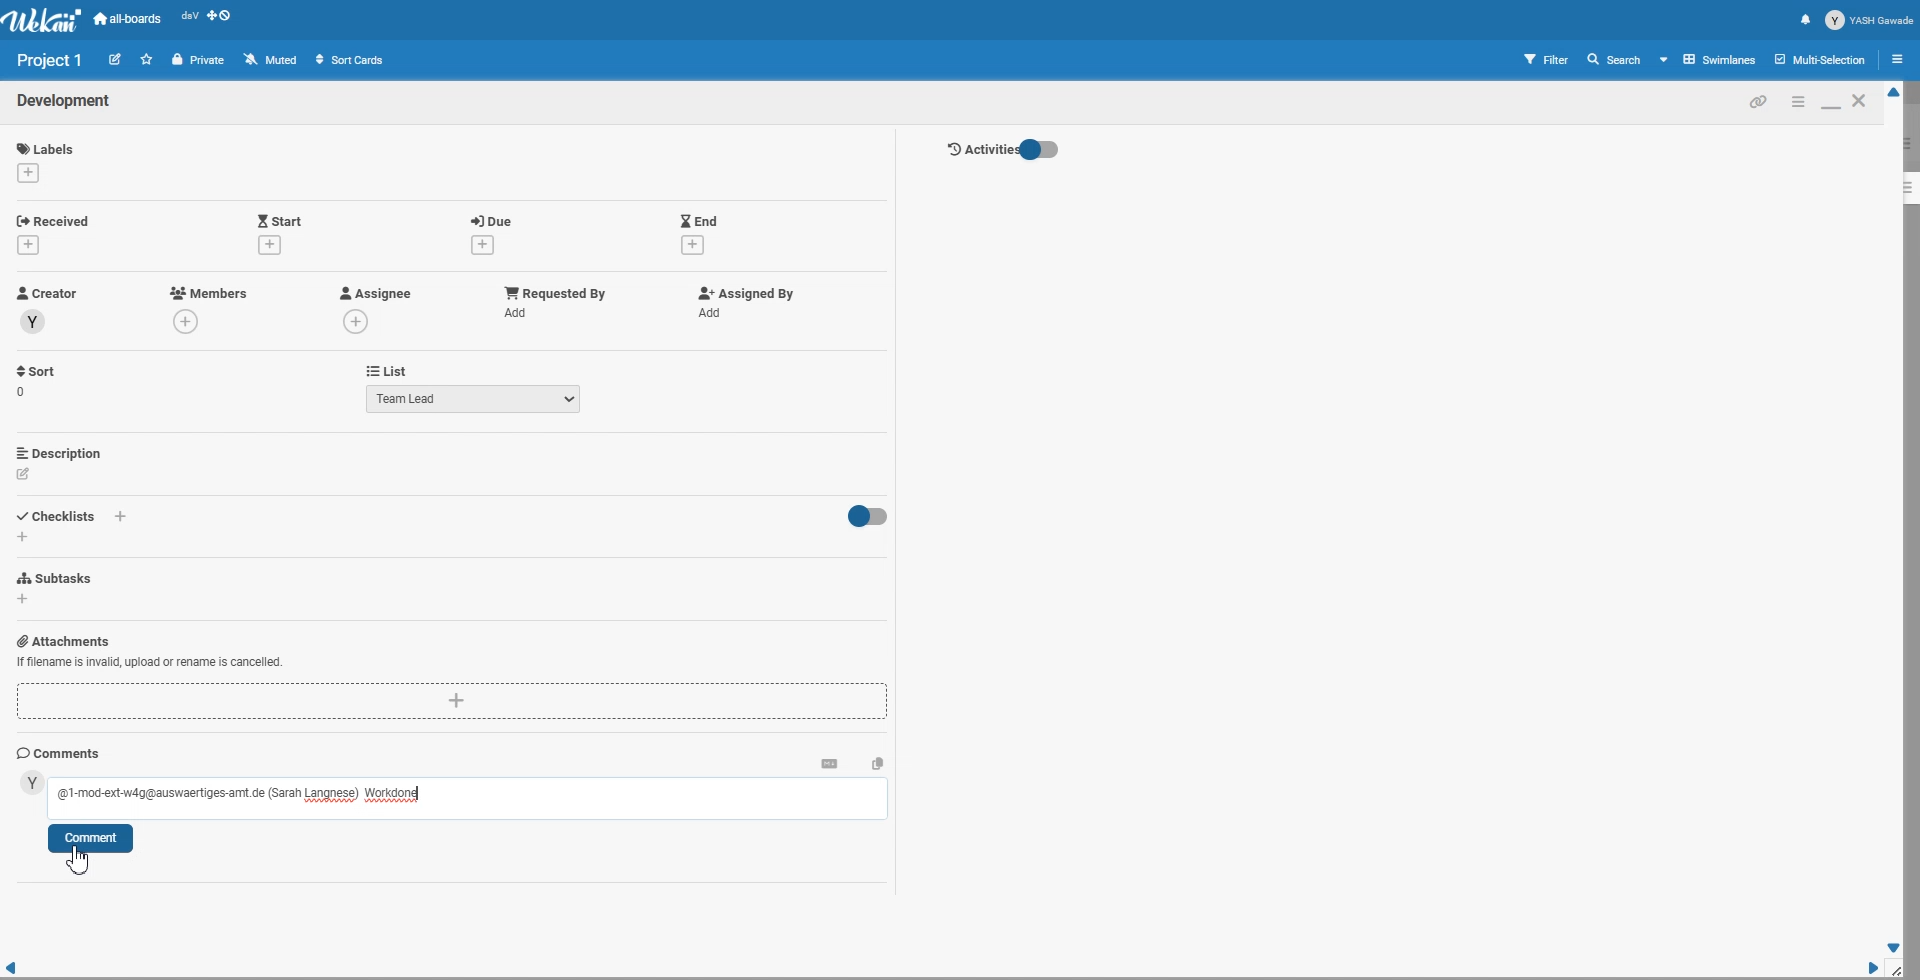 This screenshot has width=1920, height=980. Describe the element at coordinates (743, 293) in the screenshot. I see `Add Assigned By` at that location.